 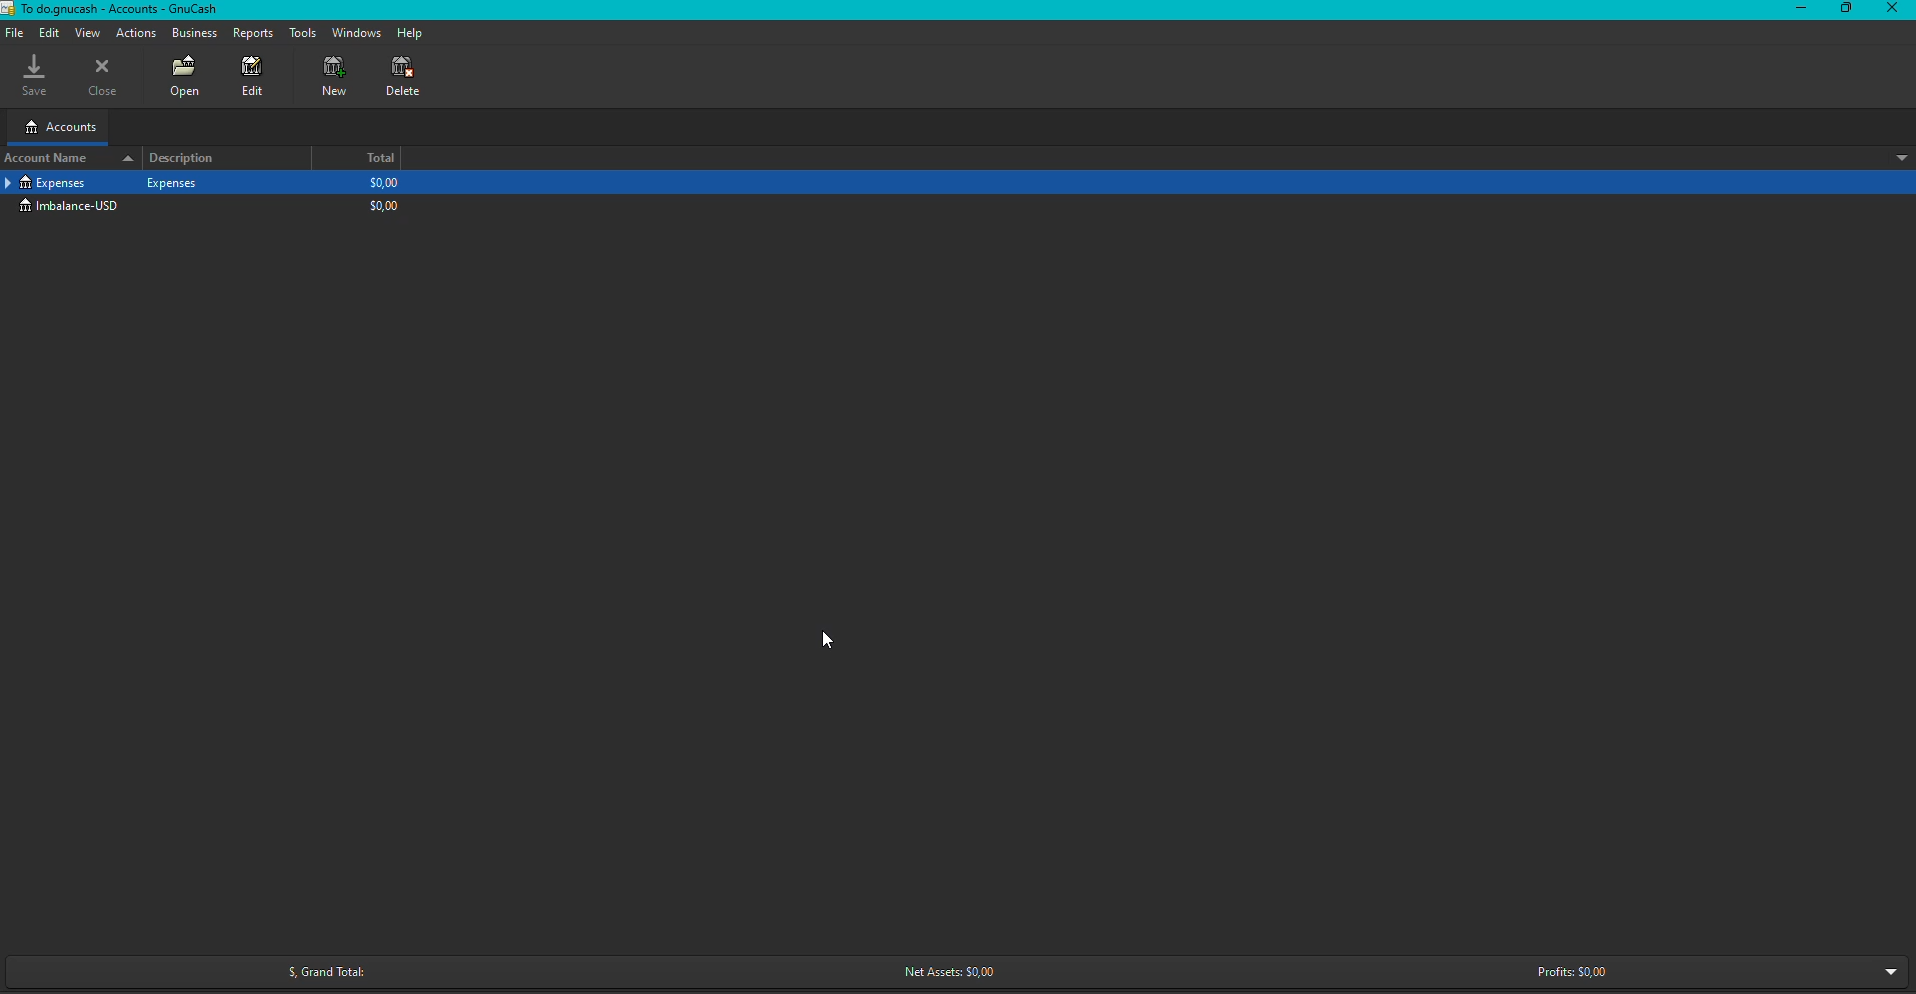 I want to click on Close, so click(x=1892, y=9).